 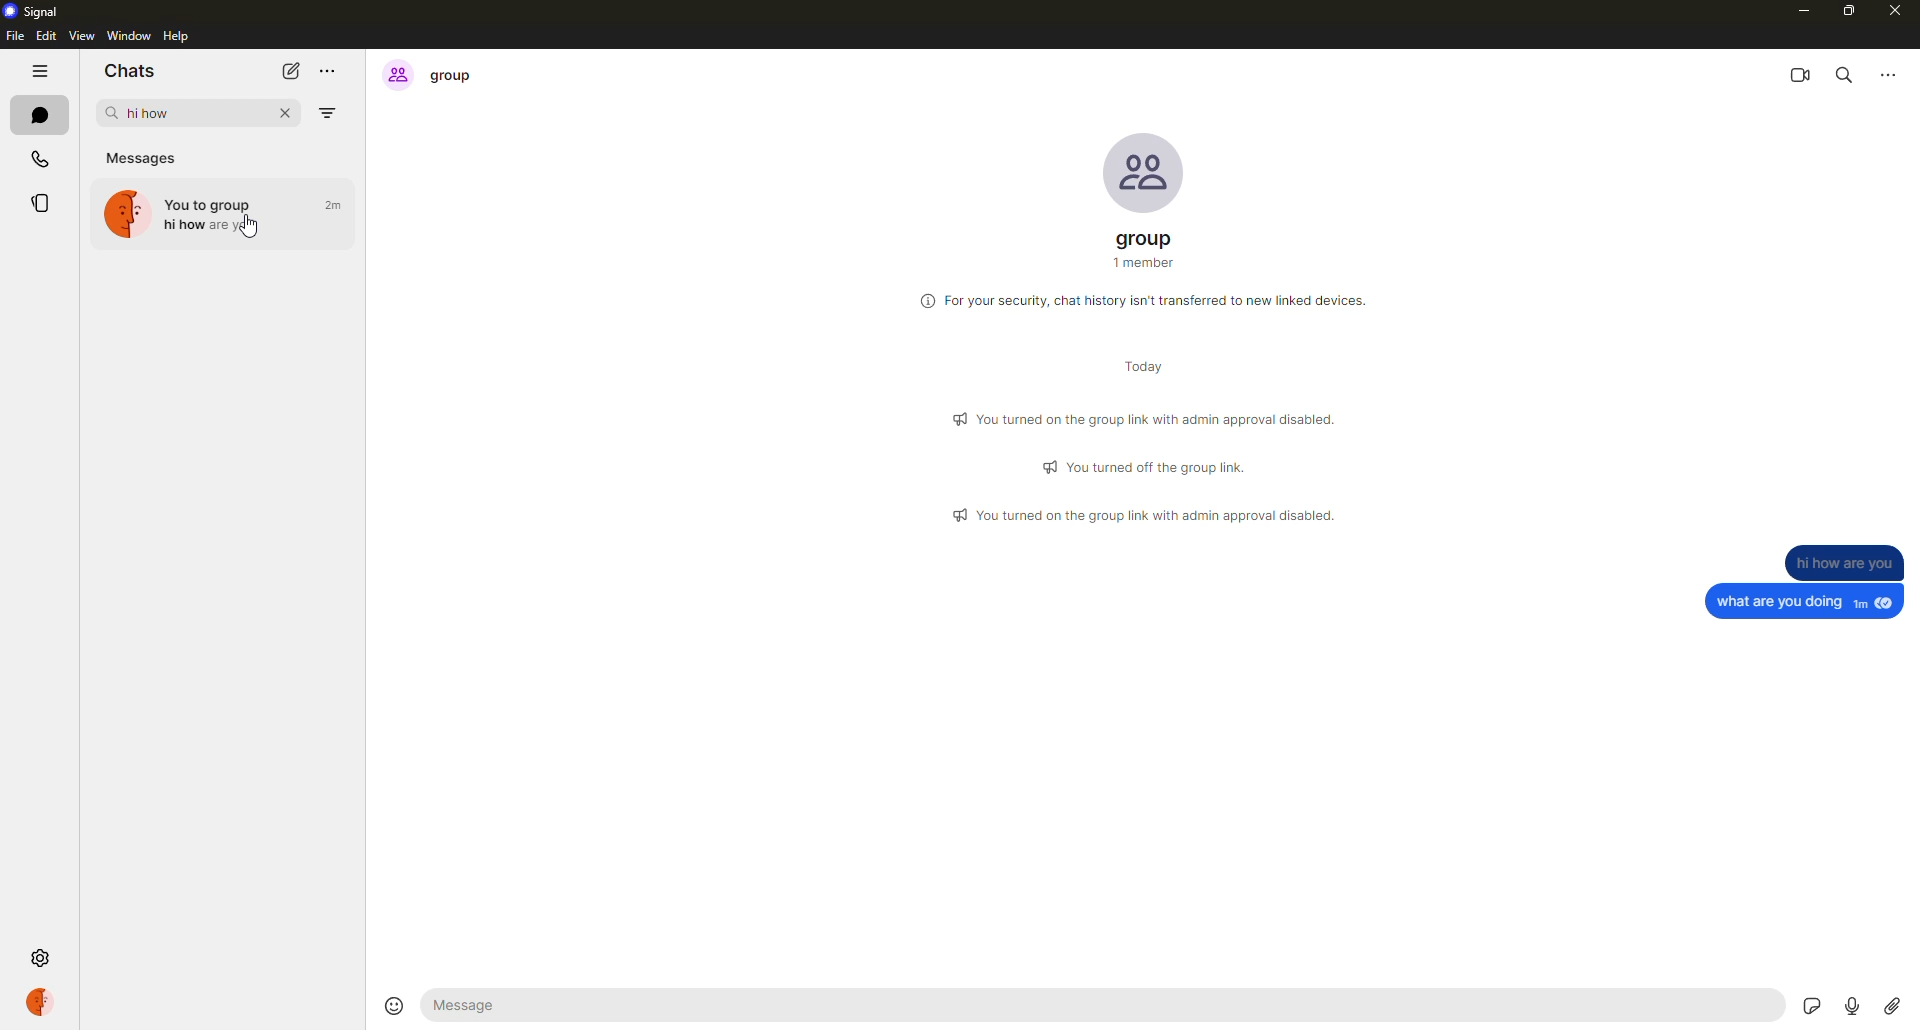 I want to click on info, so click(x=1148, y=416).